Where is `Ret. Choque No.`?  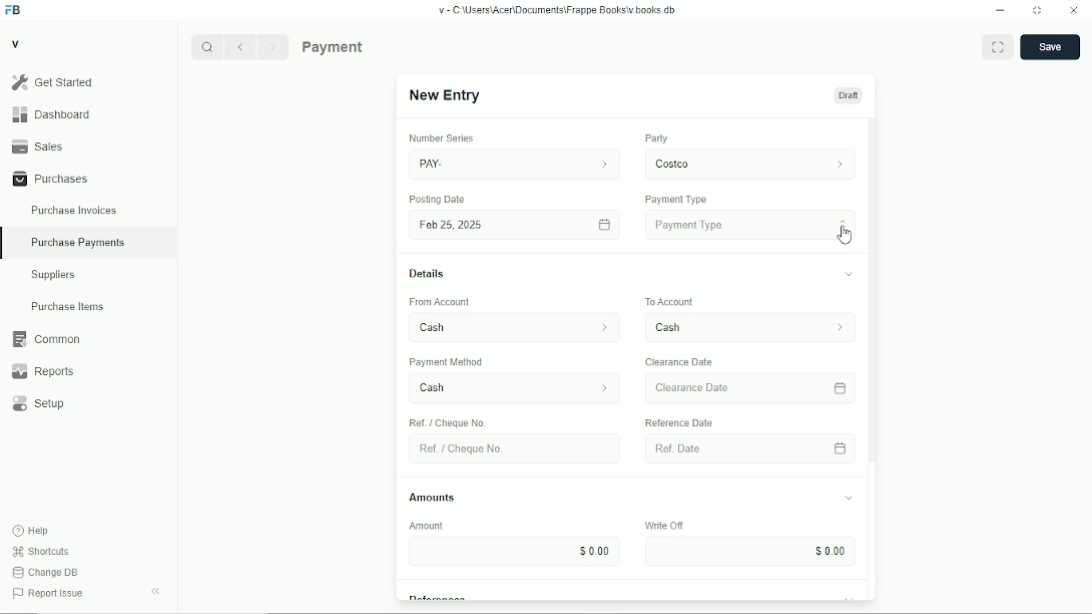
Ret. Choque No. is located at coordinates (509, 449).